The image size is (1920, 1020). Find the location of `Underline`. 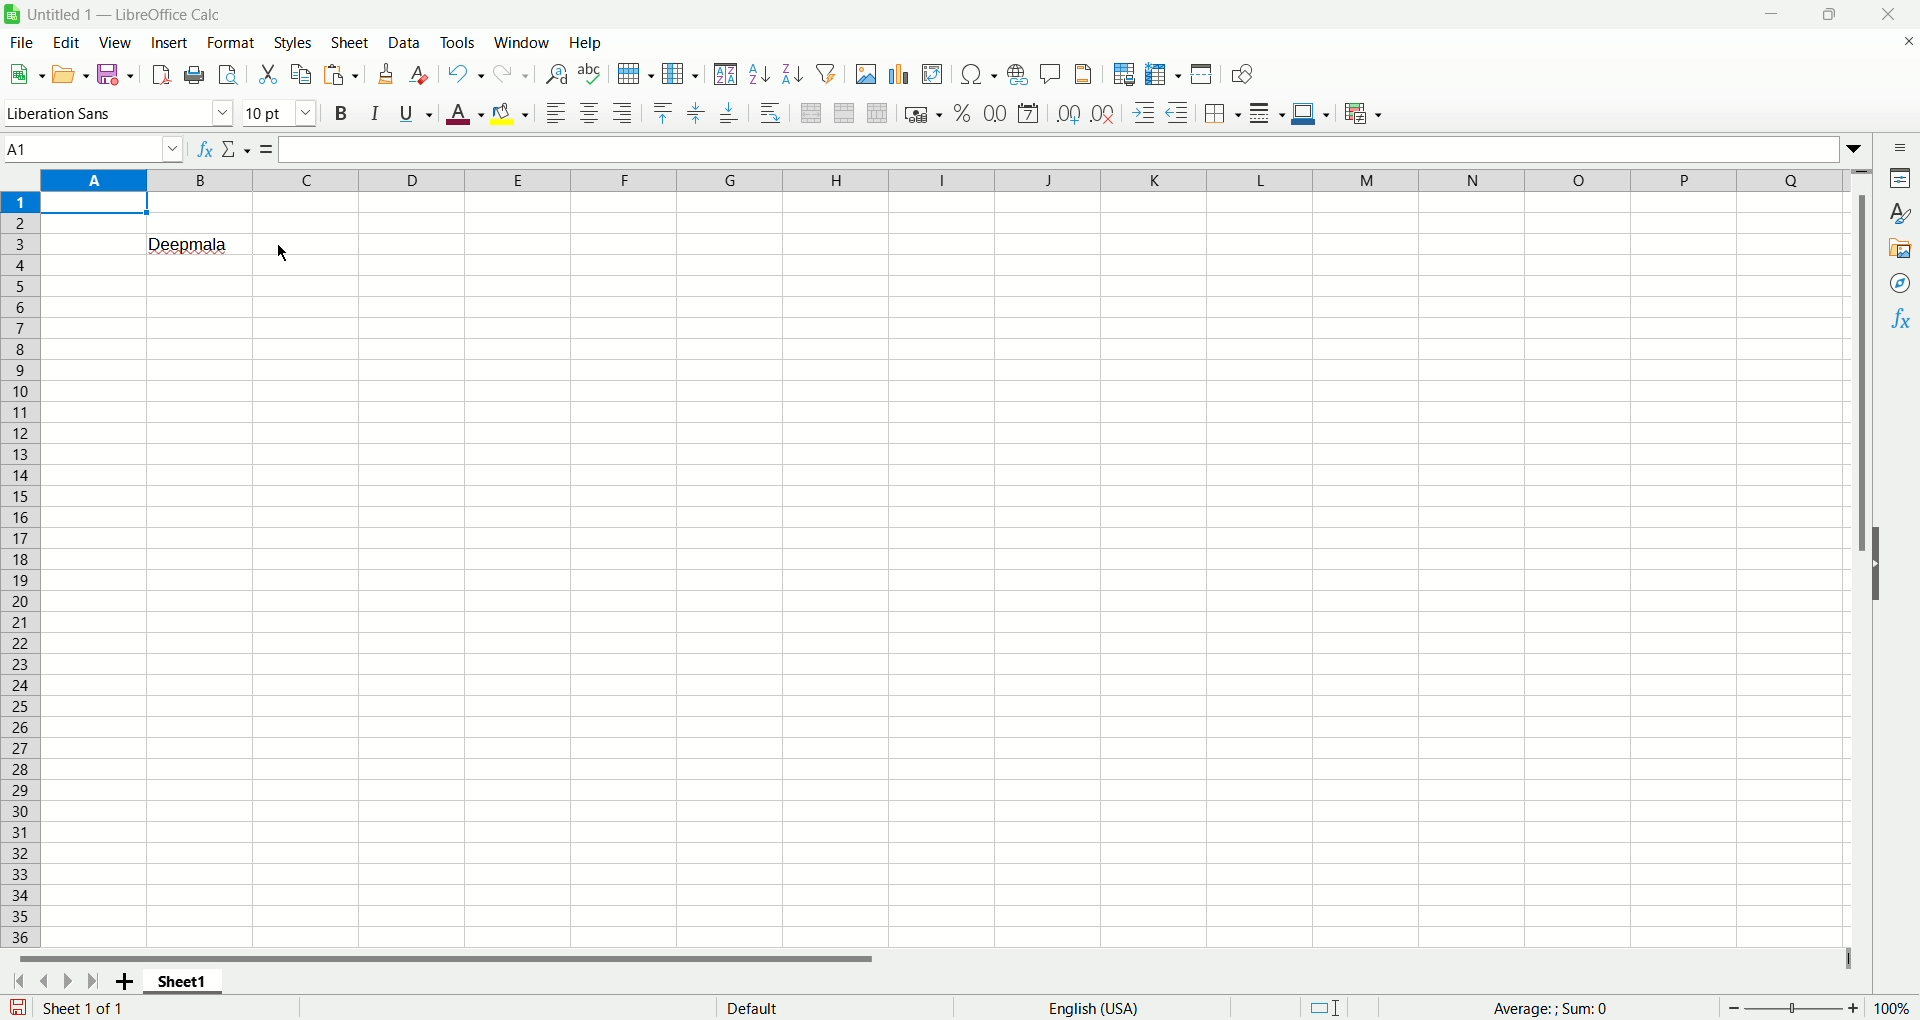

Underline is located at coordinates (416, 113).